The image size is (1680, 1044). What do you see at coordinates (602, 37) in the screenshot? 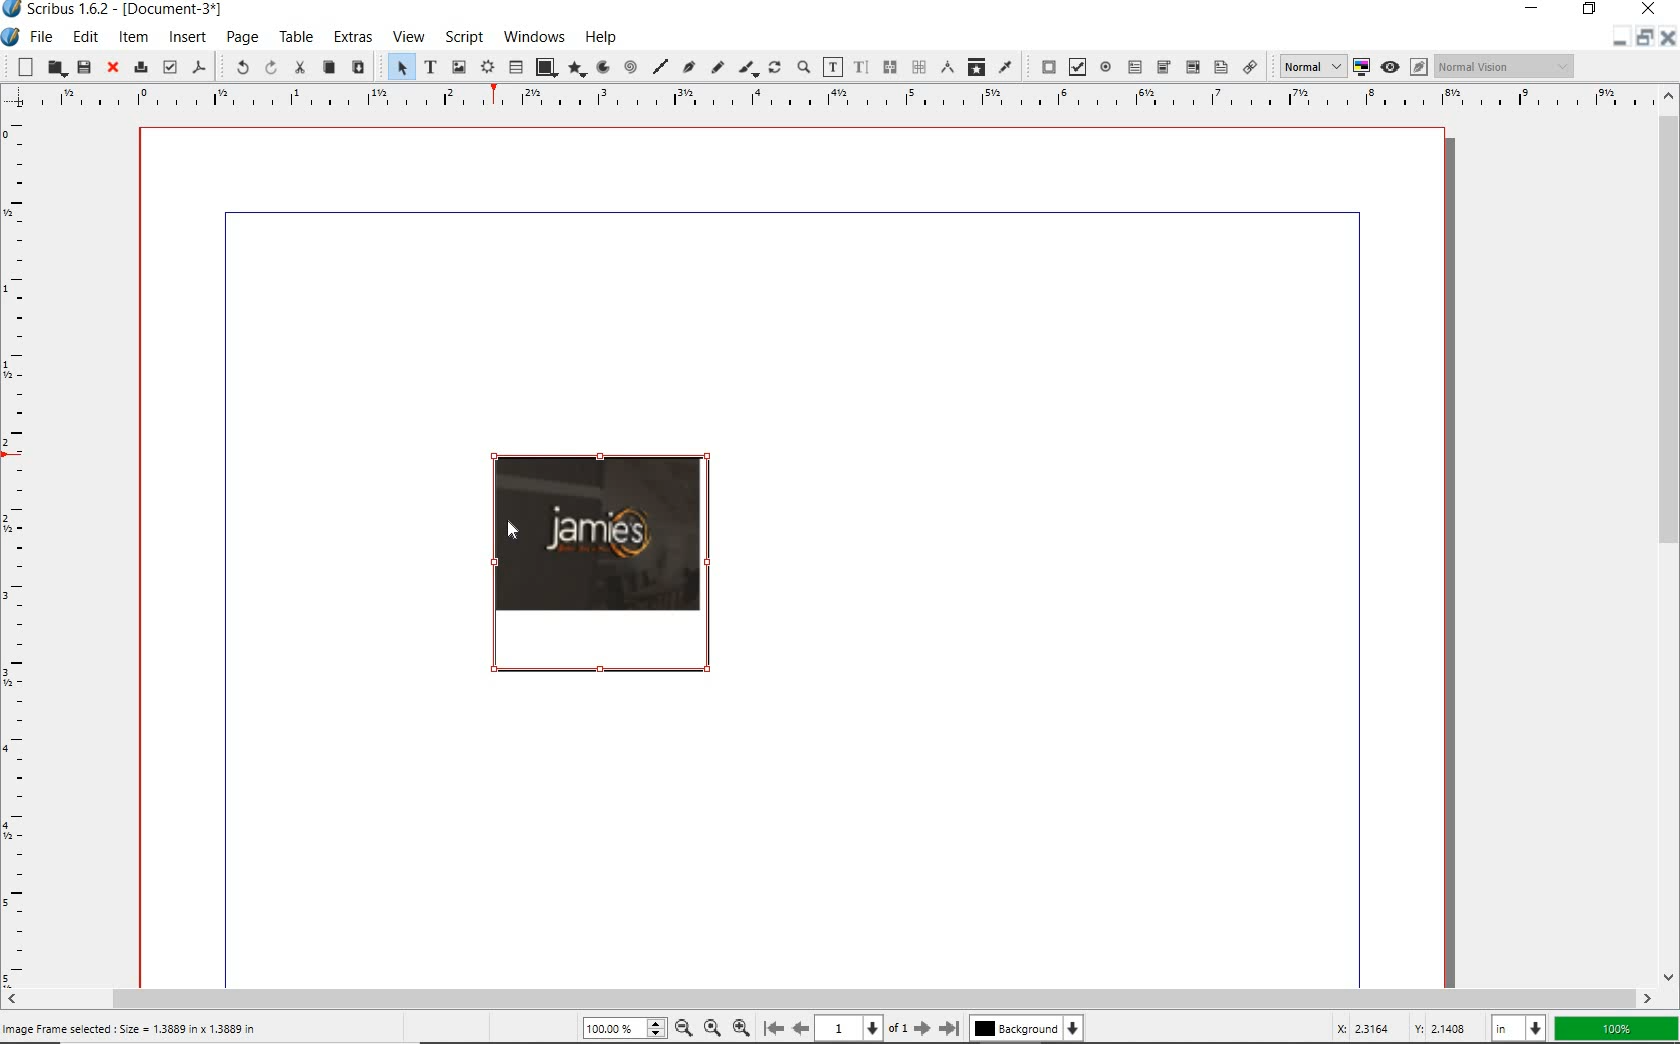
I see `HELP` at bounding box center [602, 37].